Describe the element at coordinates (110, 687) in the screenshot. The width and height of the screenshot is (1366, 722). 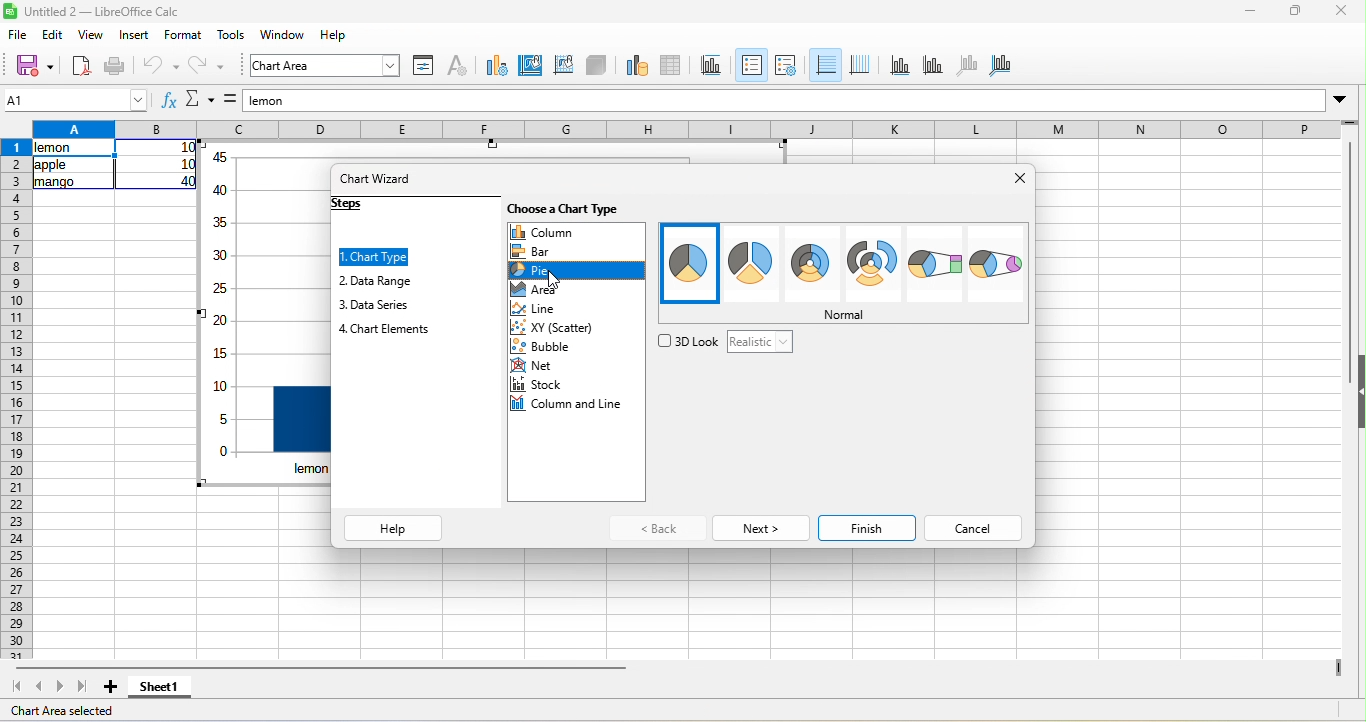
I see `add sheet` at that location.